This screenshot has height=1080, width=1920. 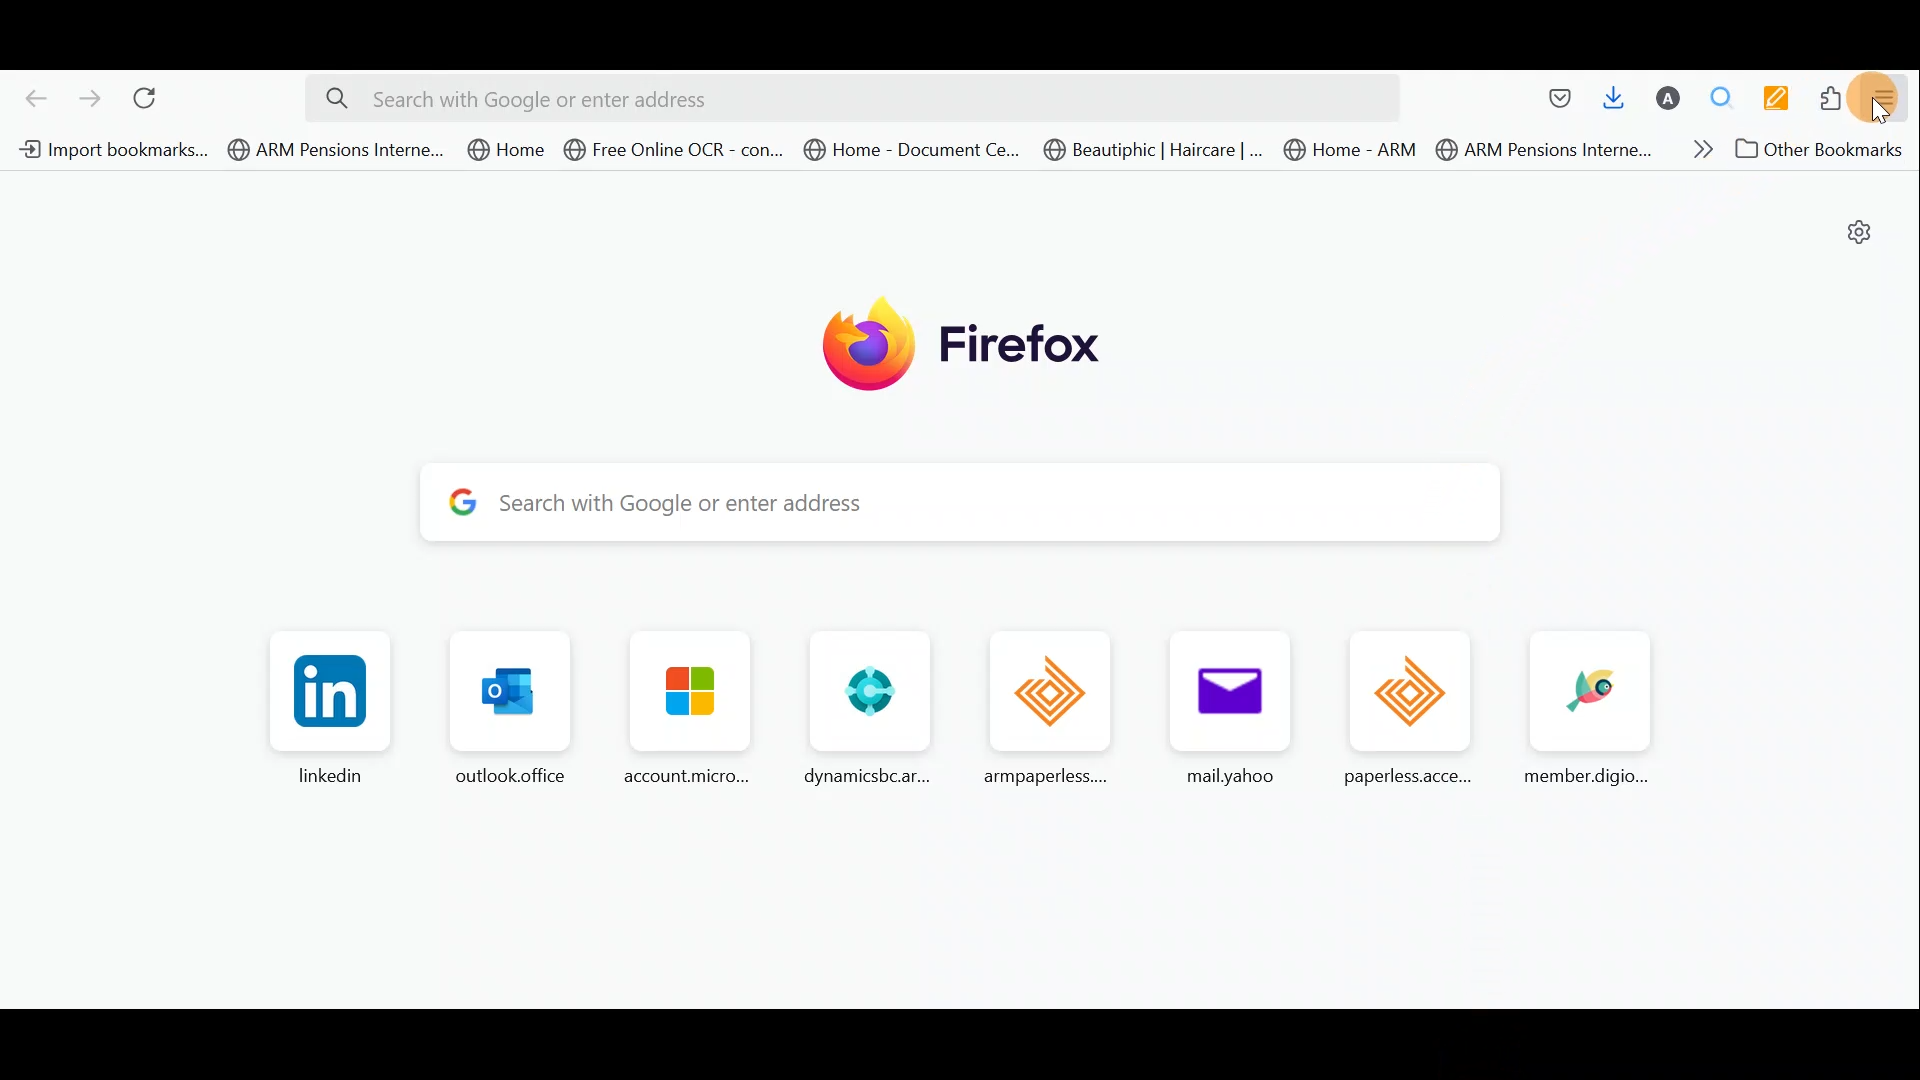 I want to click on Free Online OCR - con.., so click(x=674, y=150).